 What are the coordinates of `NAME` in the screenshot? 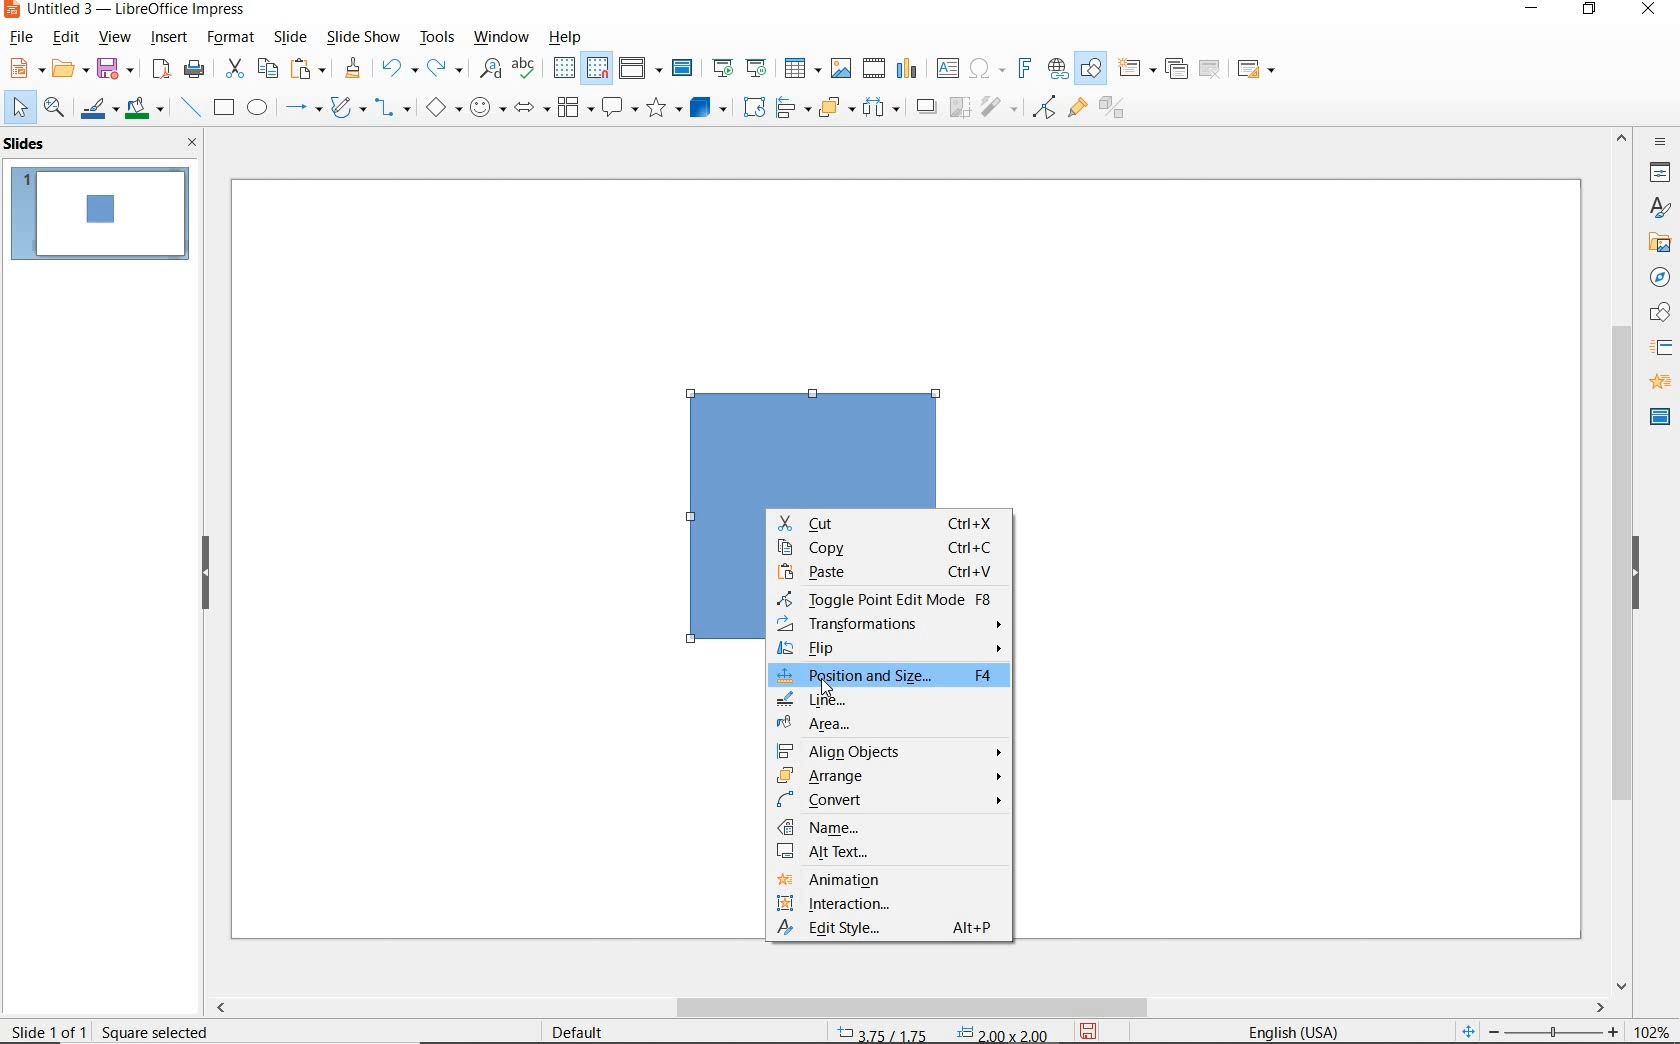 It's located at (895, 828).